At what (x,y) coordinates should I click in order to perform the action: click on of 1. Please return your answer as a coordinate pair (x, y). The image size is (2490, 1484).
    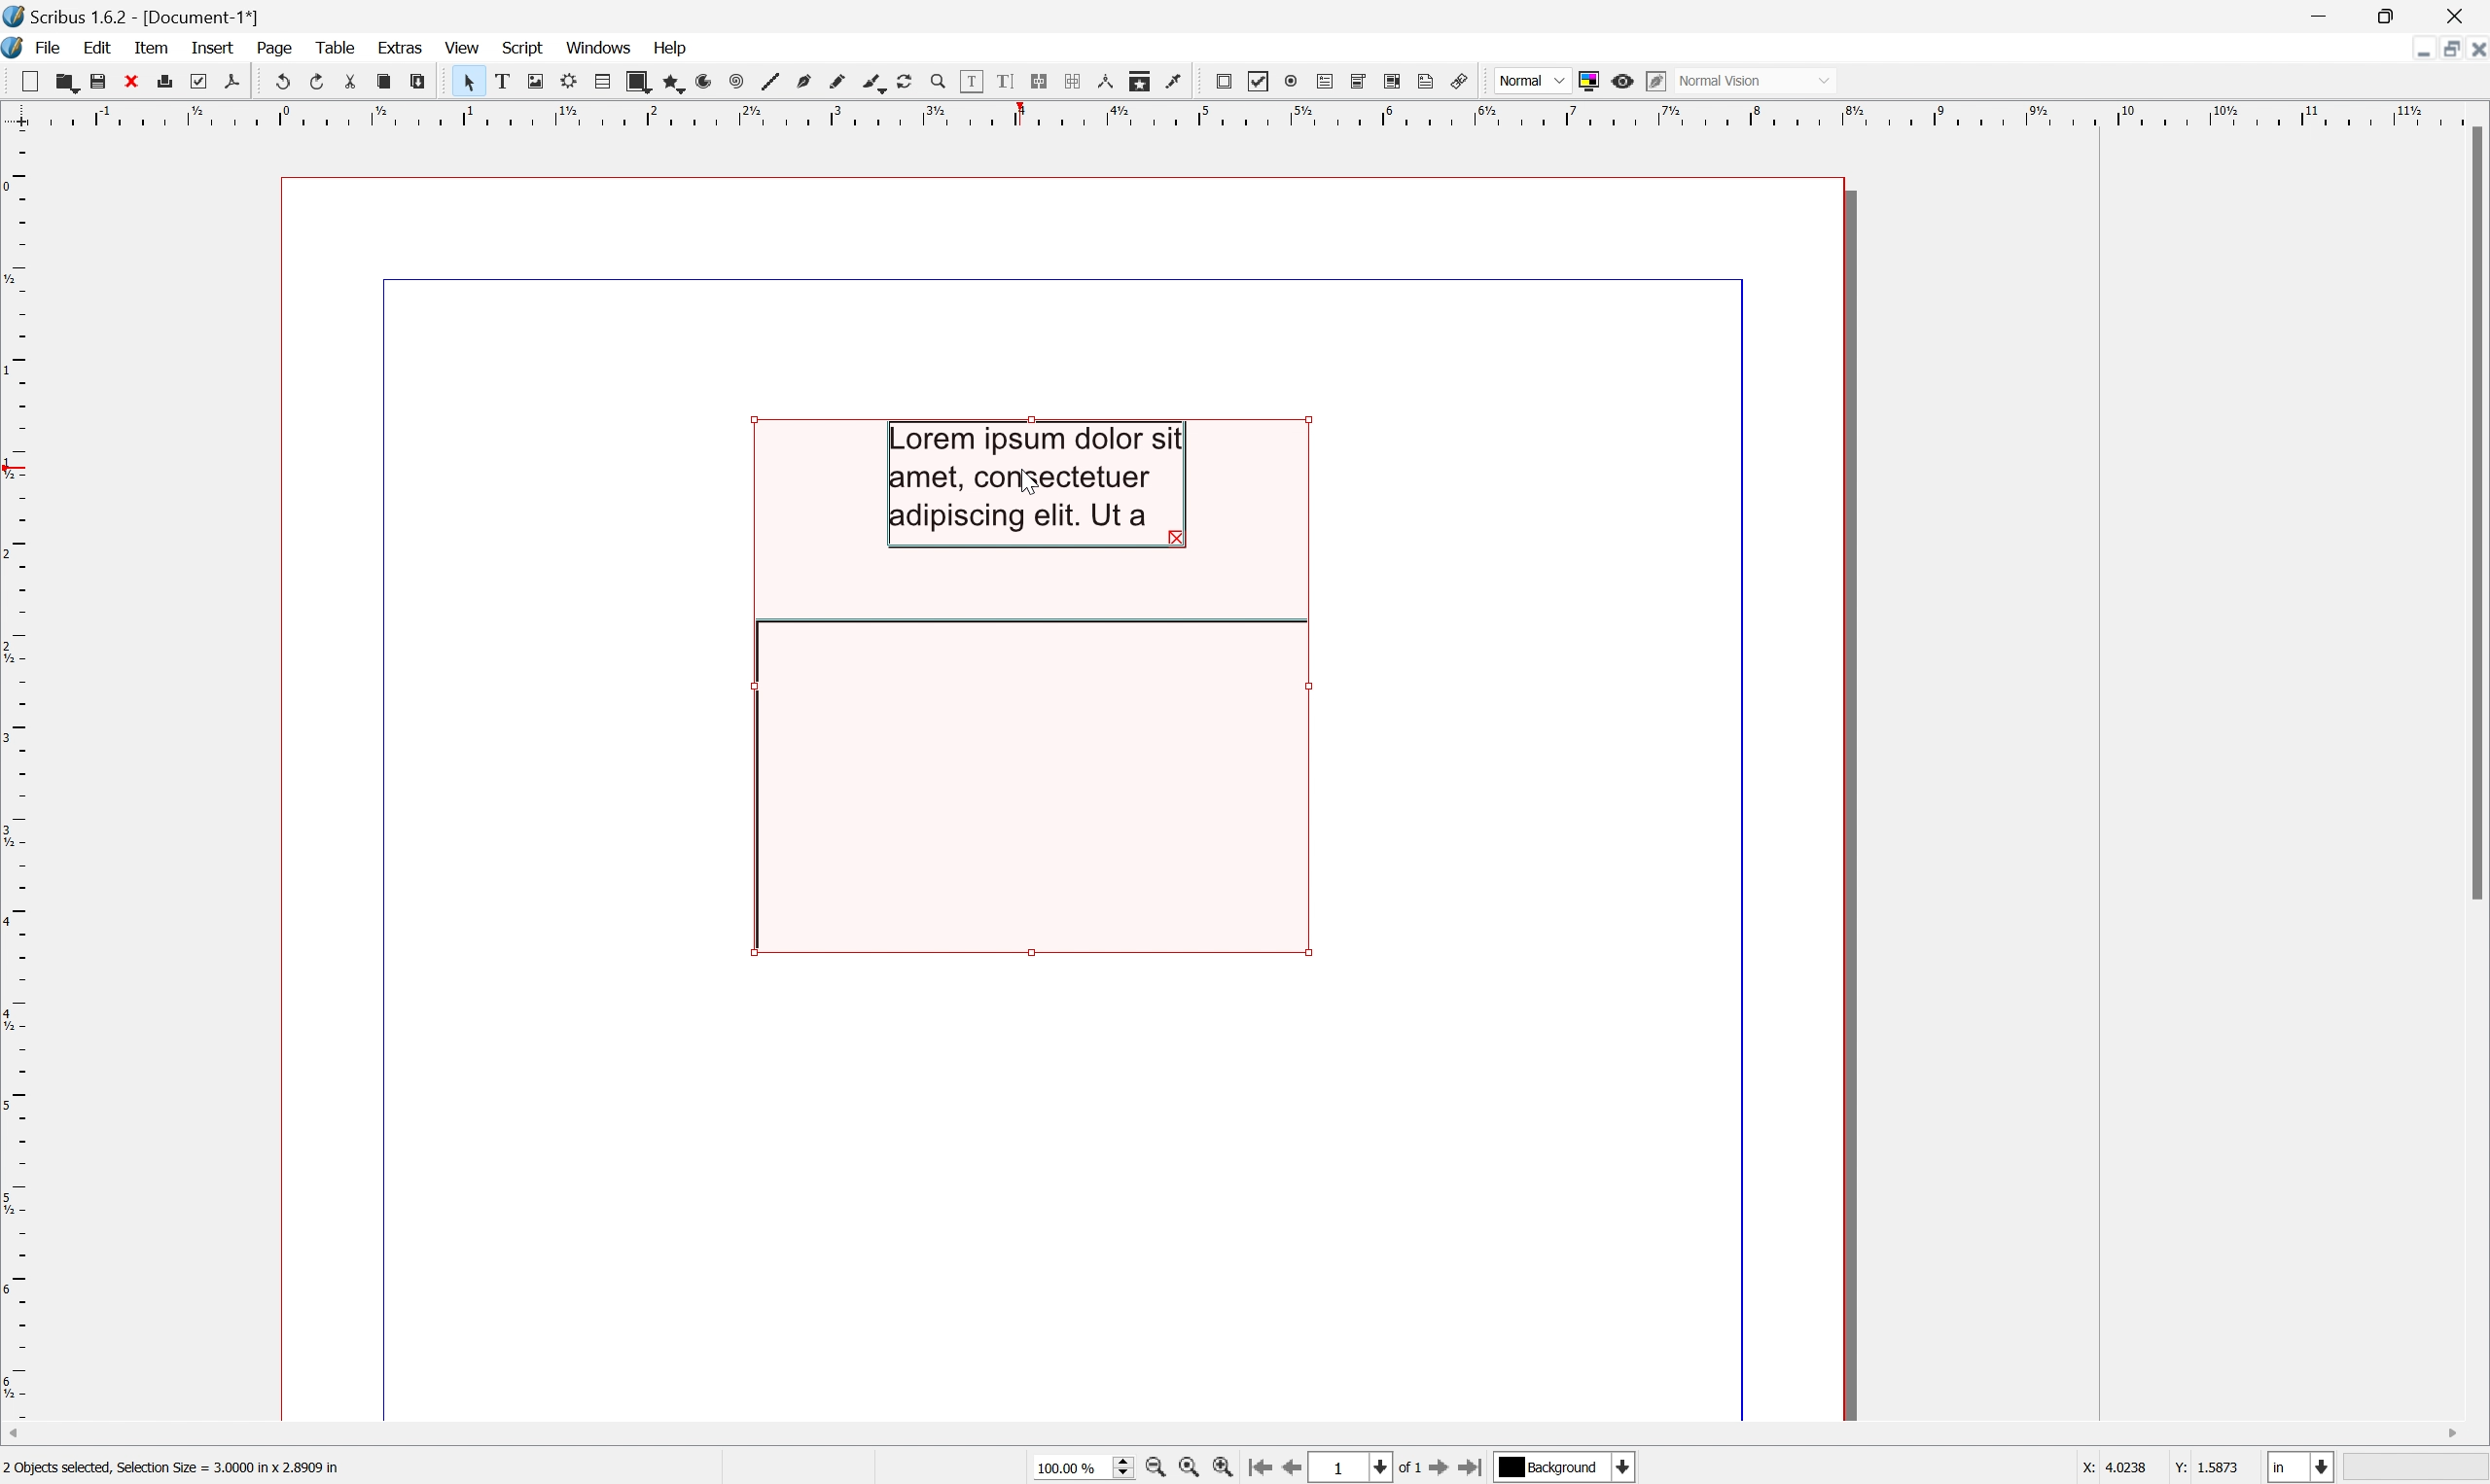
    Looking at the image, I should click on (1405, 1469).